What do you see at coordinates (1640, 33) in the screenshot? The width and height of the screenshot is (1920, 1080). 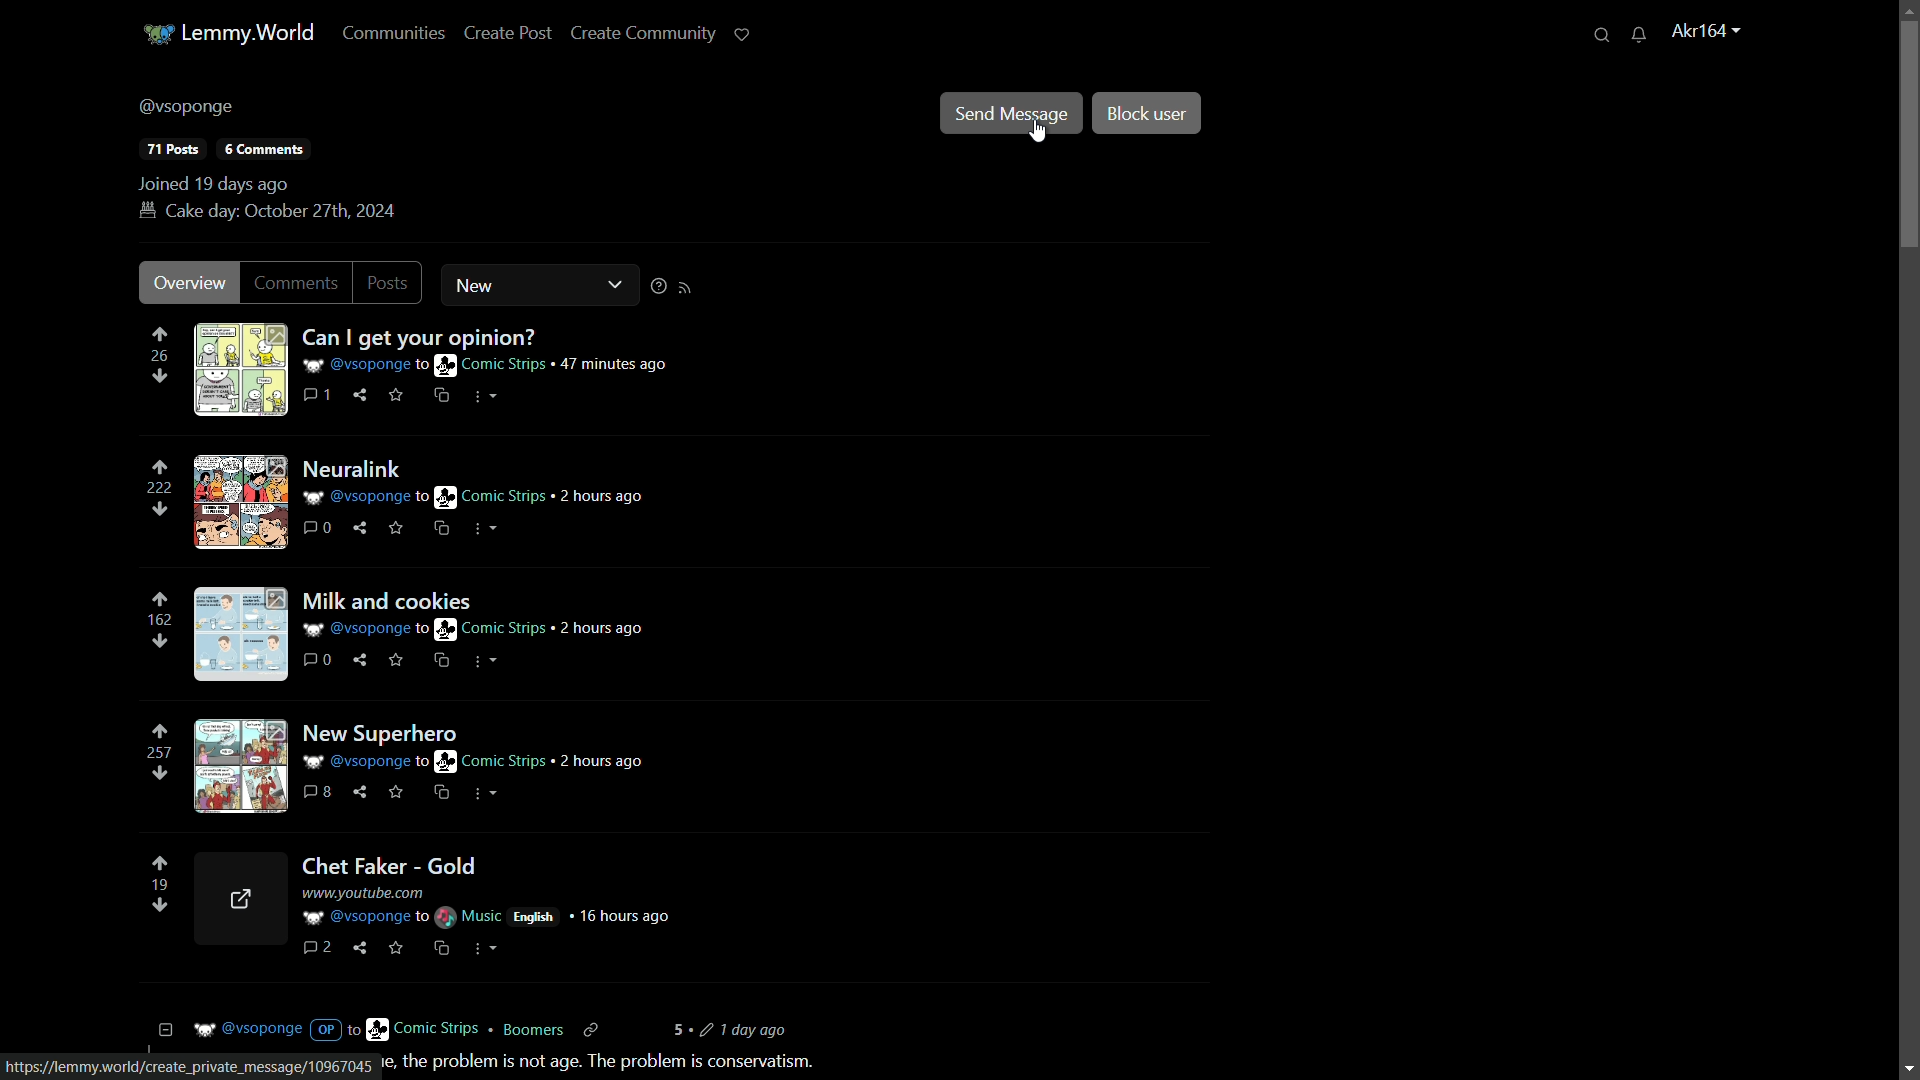 I see `unread messages` at bounding box center [1640, 33].